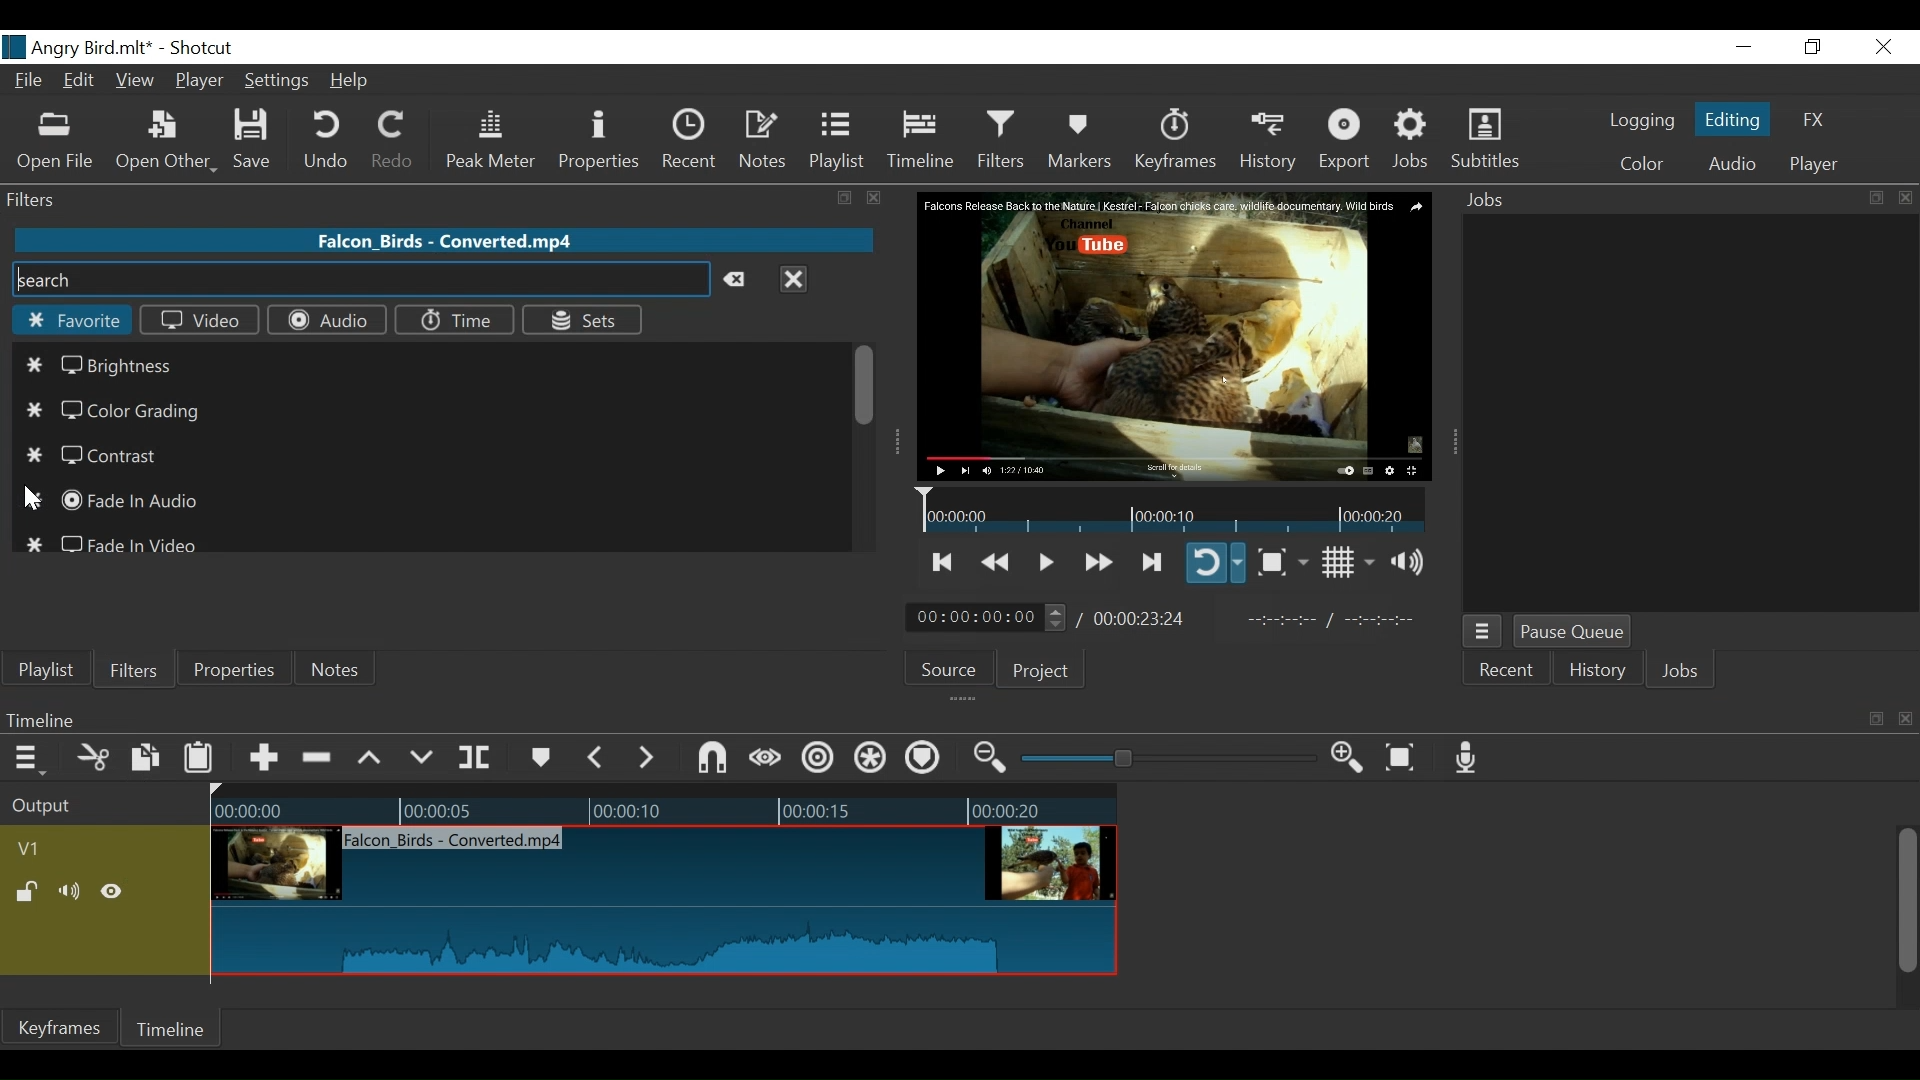  What do you see at coordinates (847, 199) in the screenshot?
I see `copy` at bounding box center [847, 199].